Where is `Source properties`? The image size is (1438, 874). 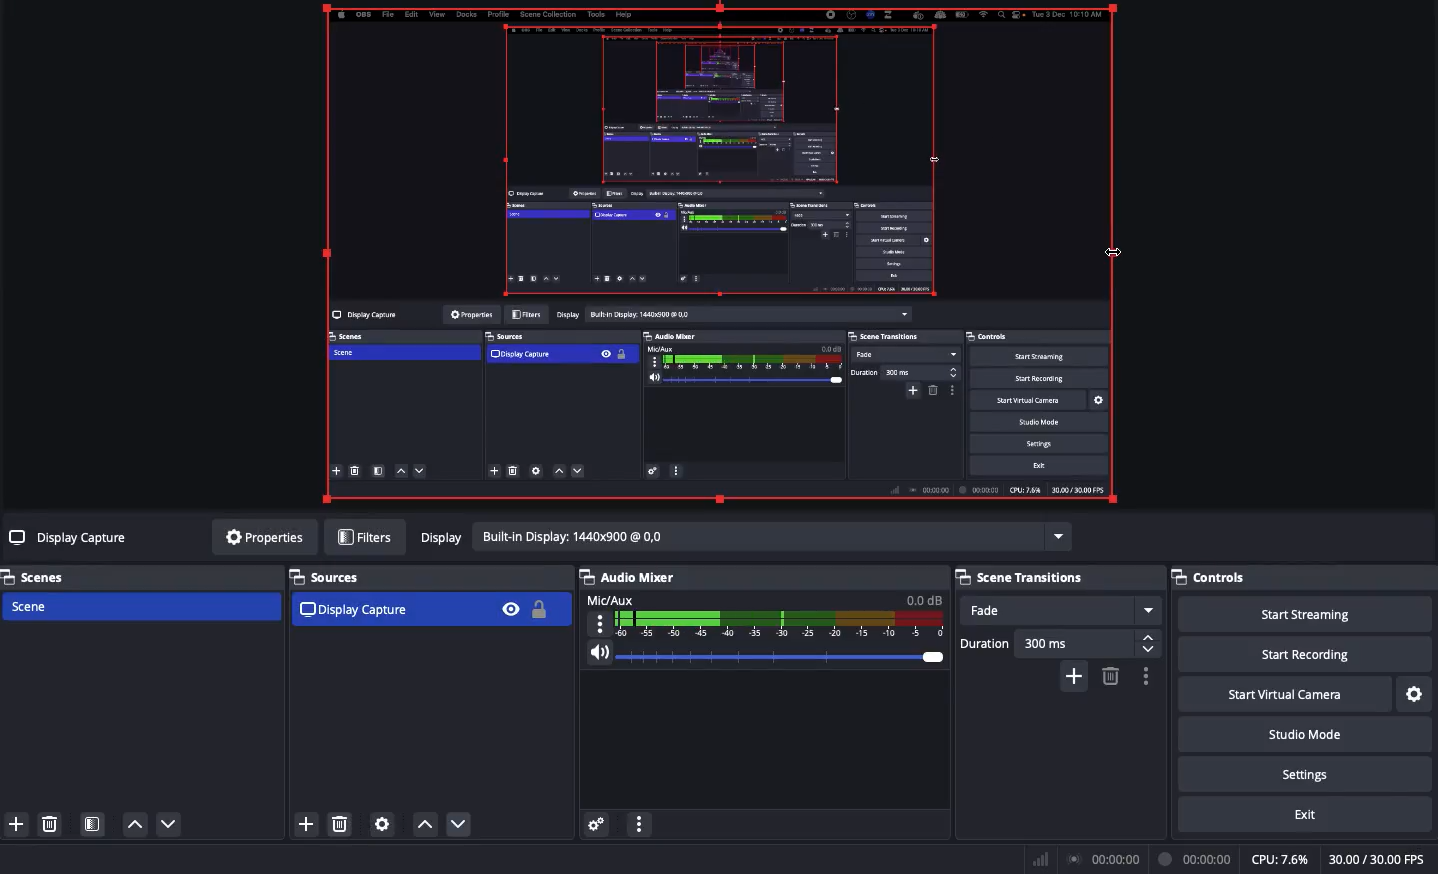 Source properties is located at coordinates (381, 825).